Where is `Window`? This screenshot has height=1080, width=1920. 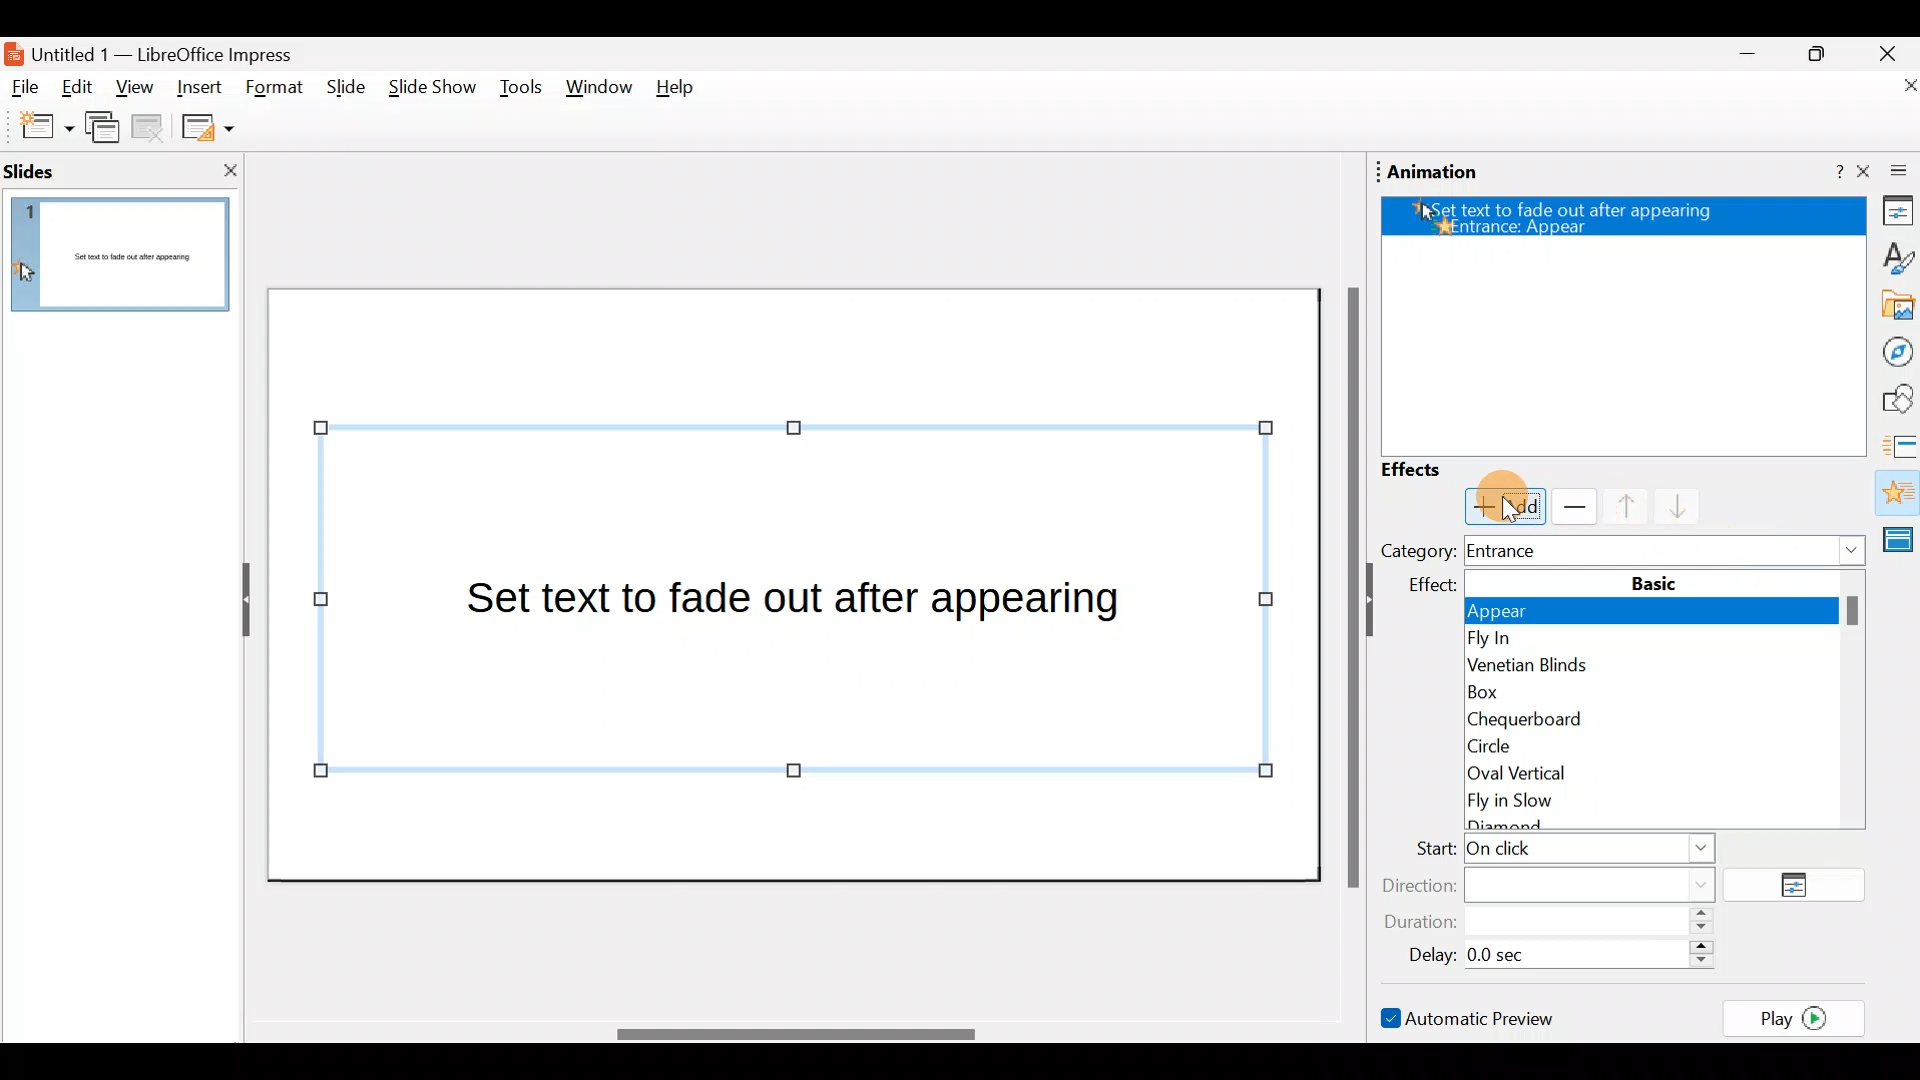 Window is located at coordinates (600, 92).